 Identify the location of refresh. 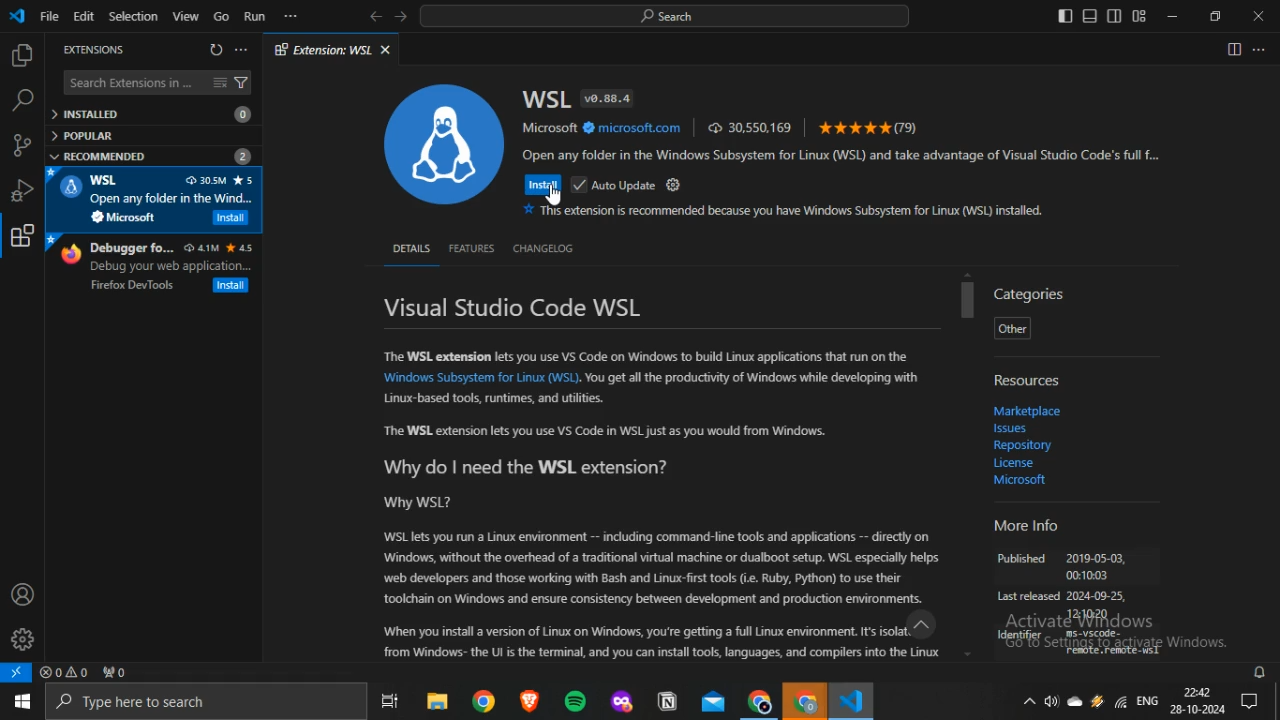
(216, 49).